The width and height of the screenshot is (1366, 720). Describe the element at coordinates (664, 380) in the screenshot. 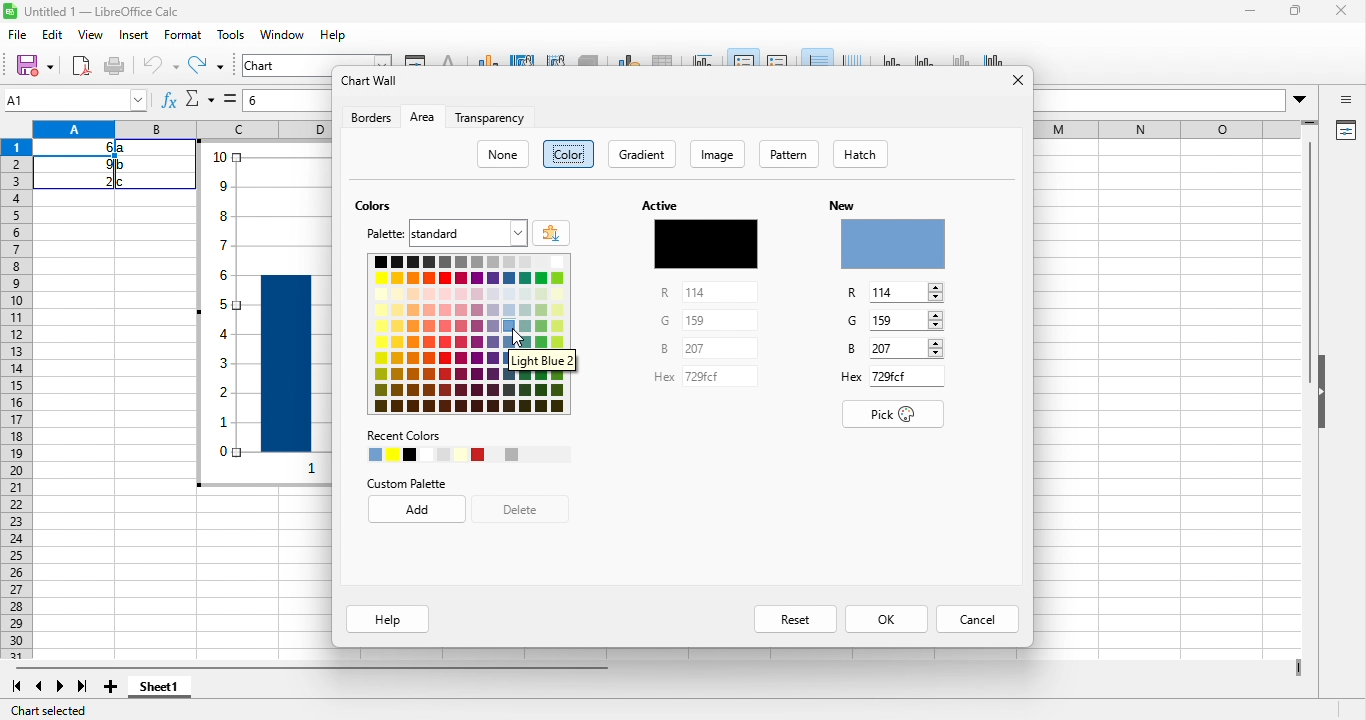

I see `Hex` at that location.